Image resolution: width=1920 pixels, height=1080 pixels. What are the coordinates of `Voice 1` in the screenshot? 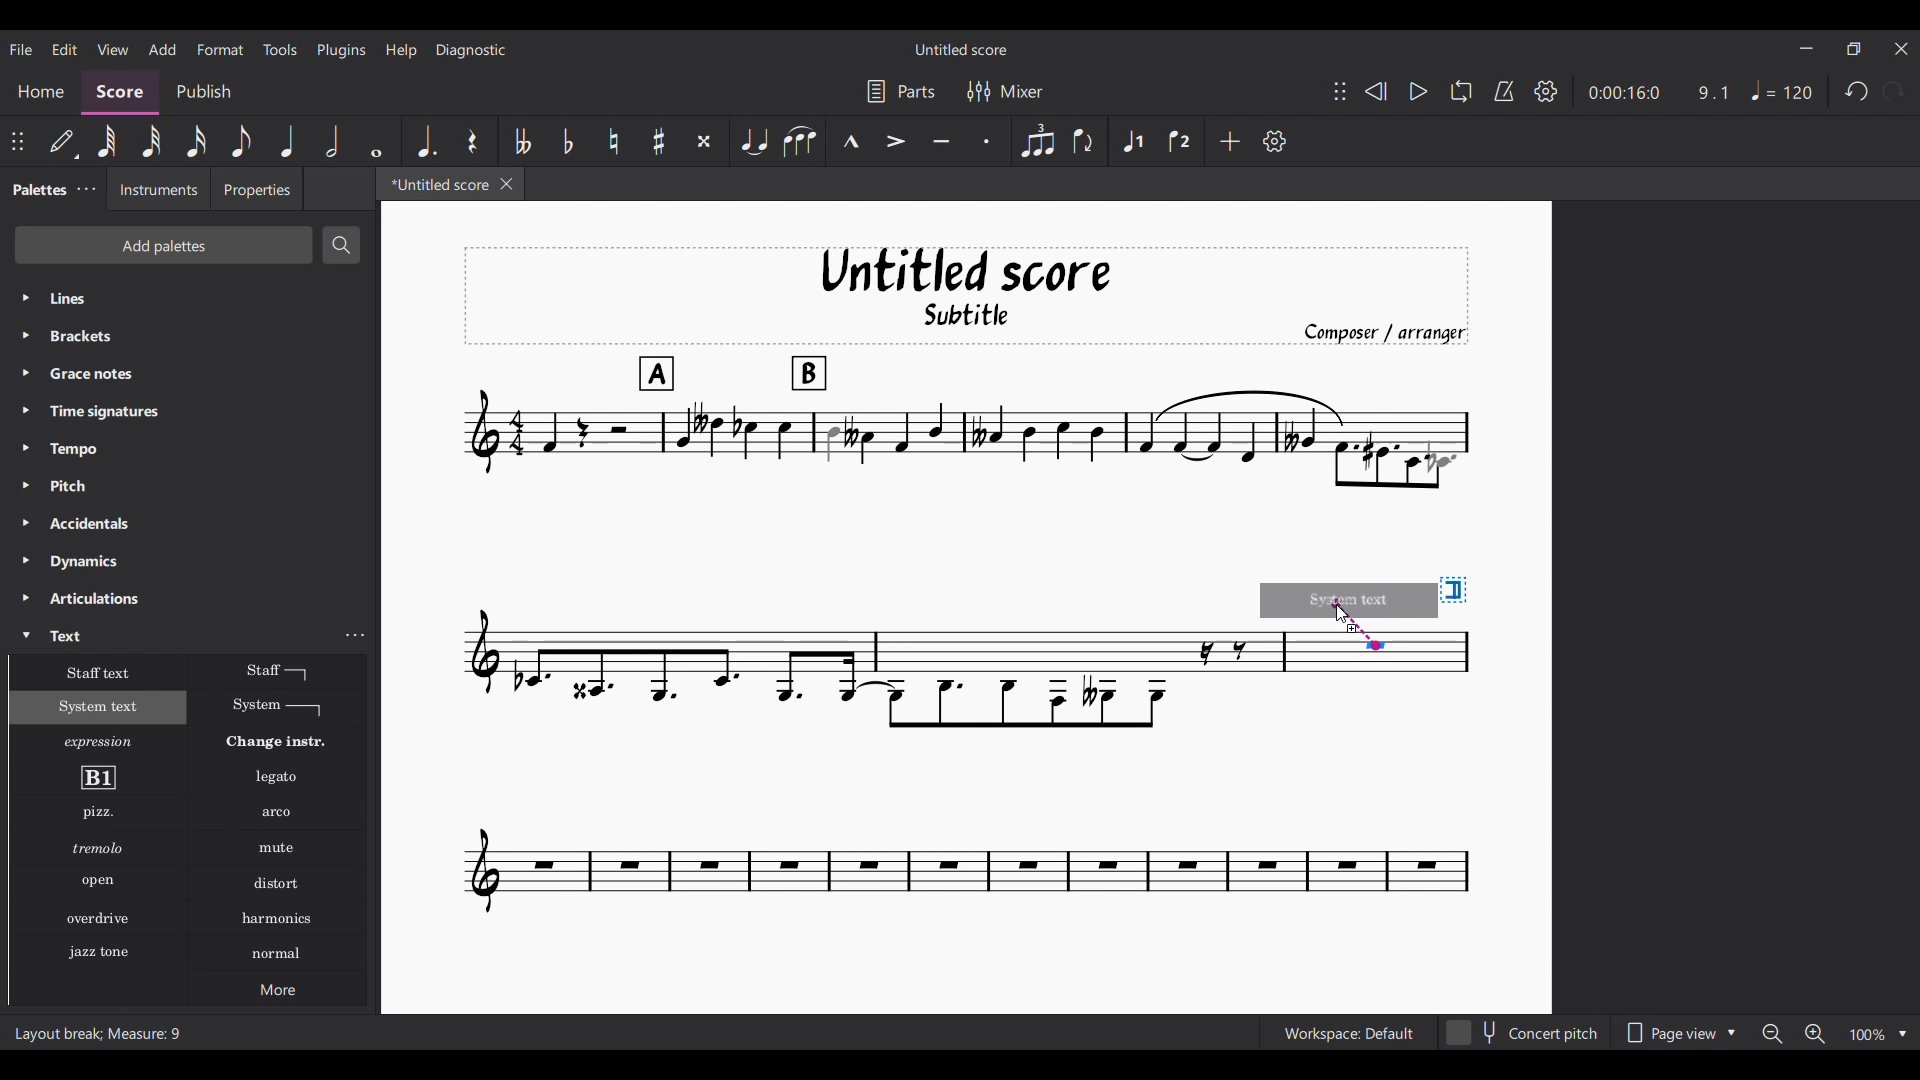 It's located at (1131, 141).